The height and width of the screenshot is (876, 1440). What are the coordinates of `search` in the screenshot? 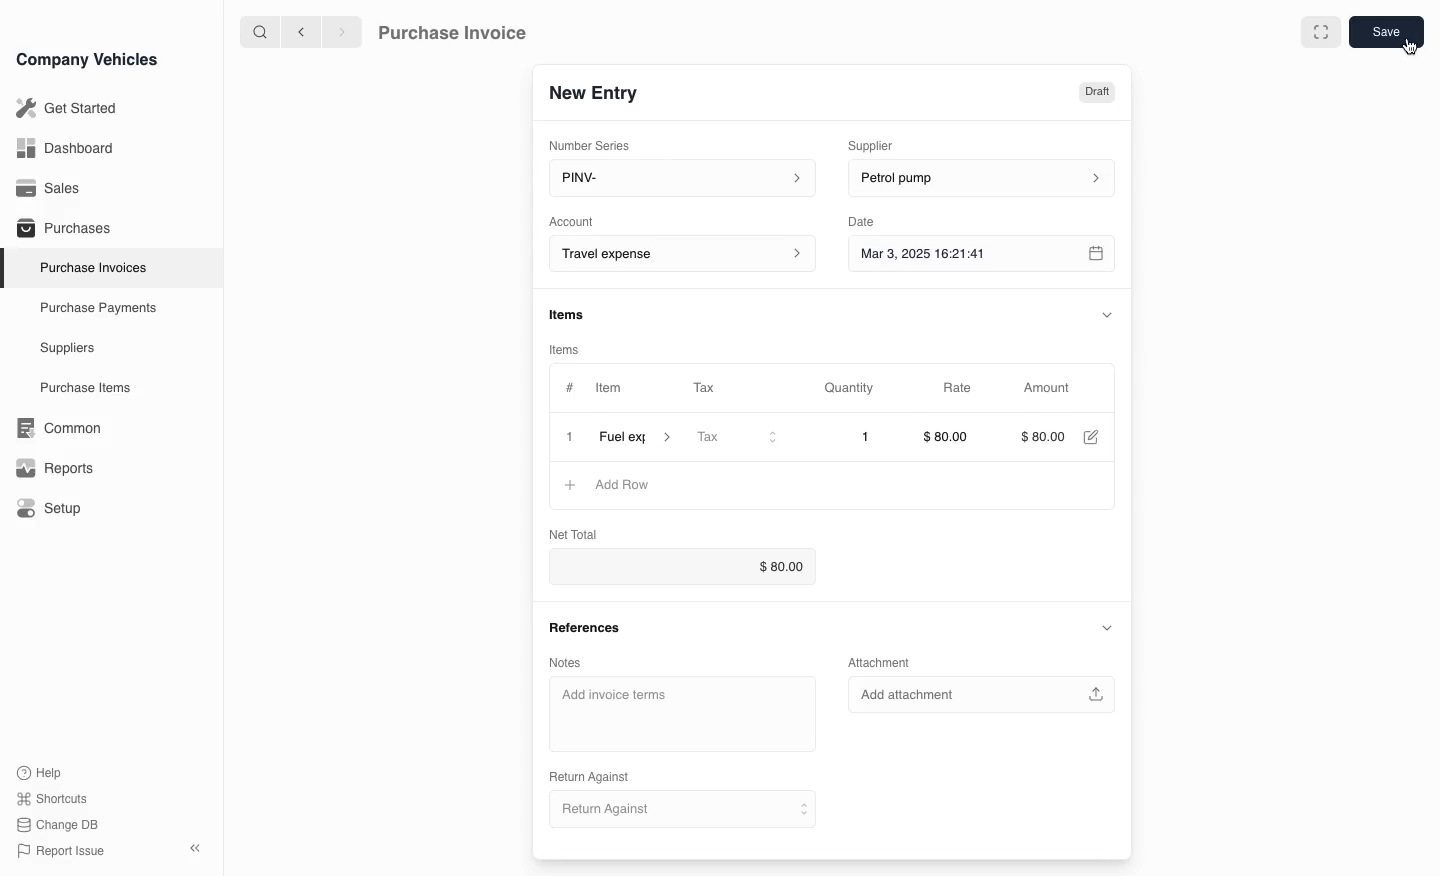 It's located at (261, 31).